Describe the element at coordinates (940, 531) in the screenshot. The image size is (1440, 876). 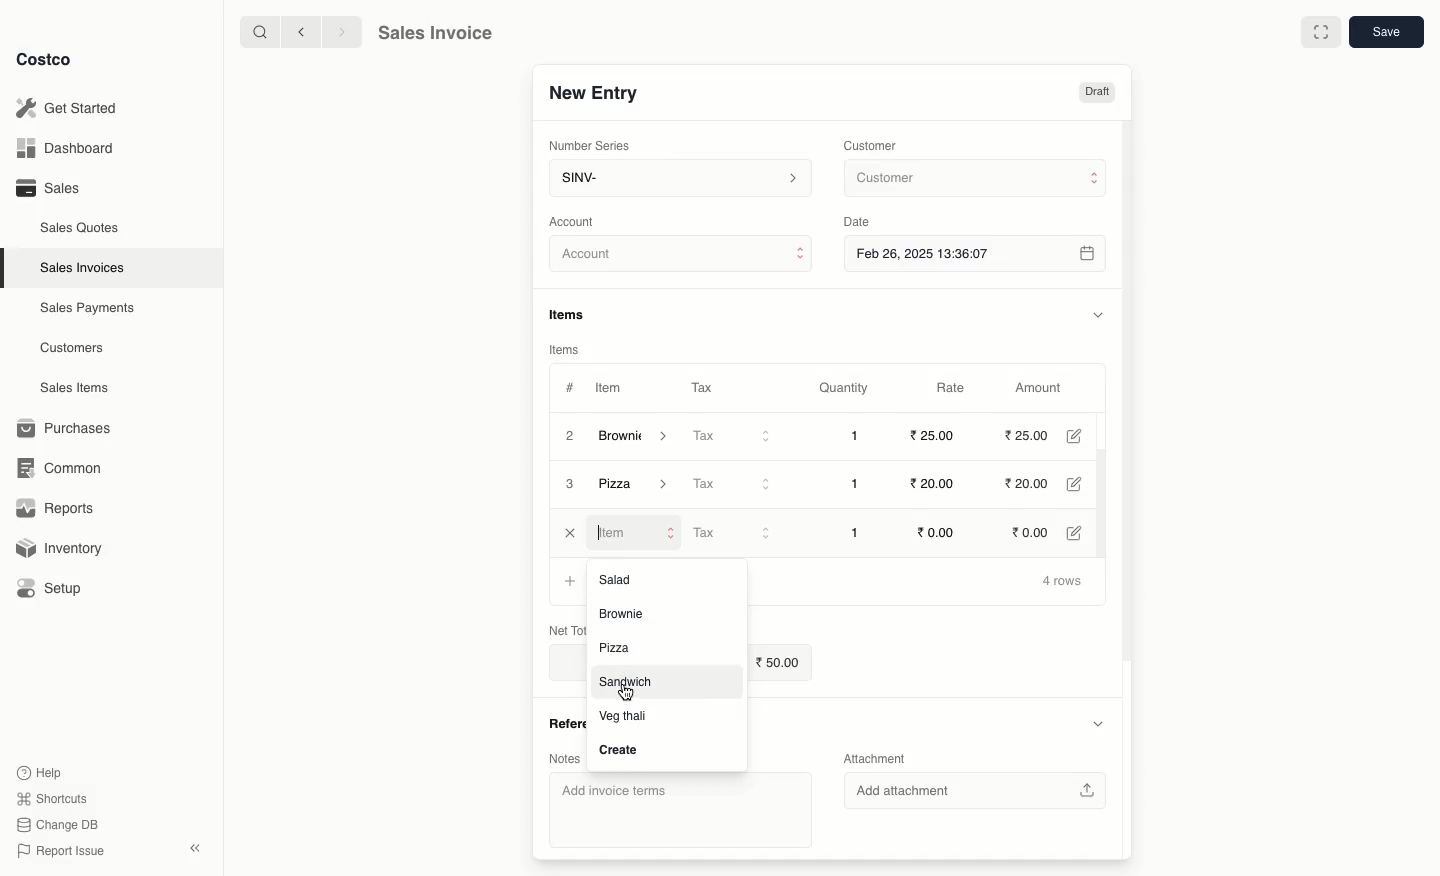
I see `0.00` at that location.